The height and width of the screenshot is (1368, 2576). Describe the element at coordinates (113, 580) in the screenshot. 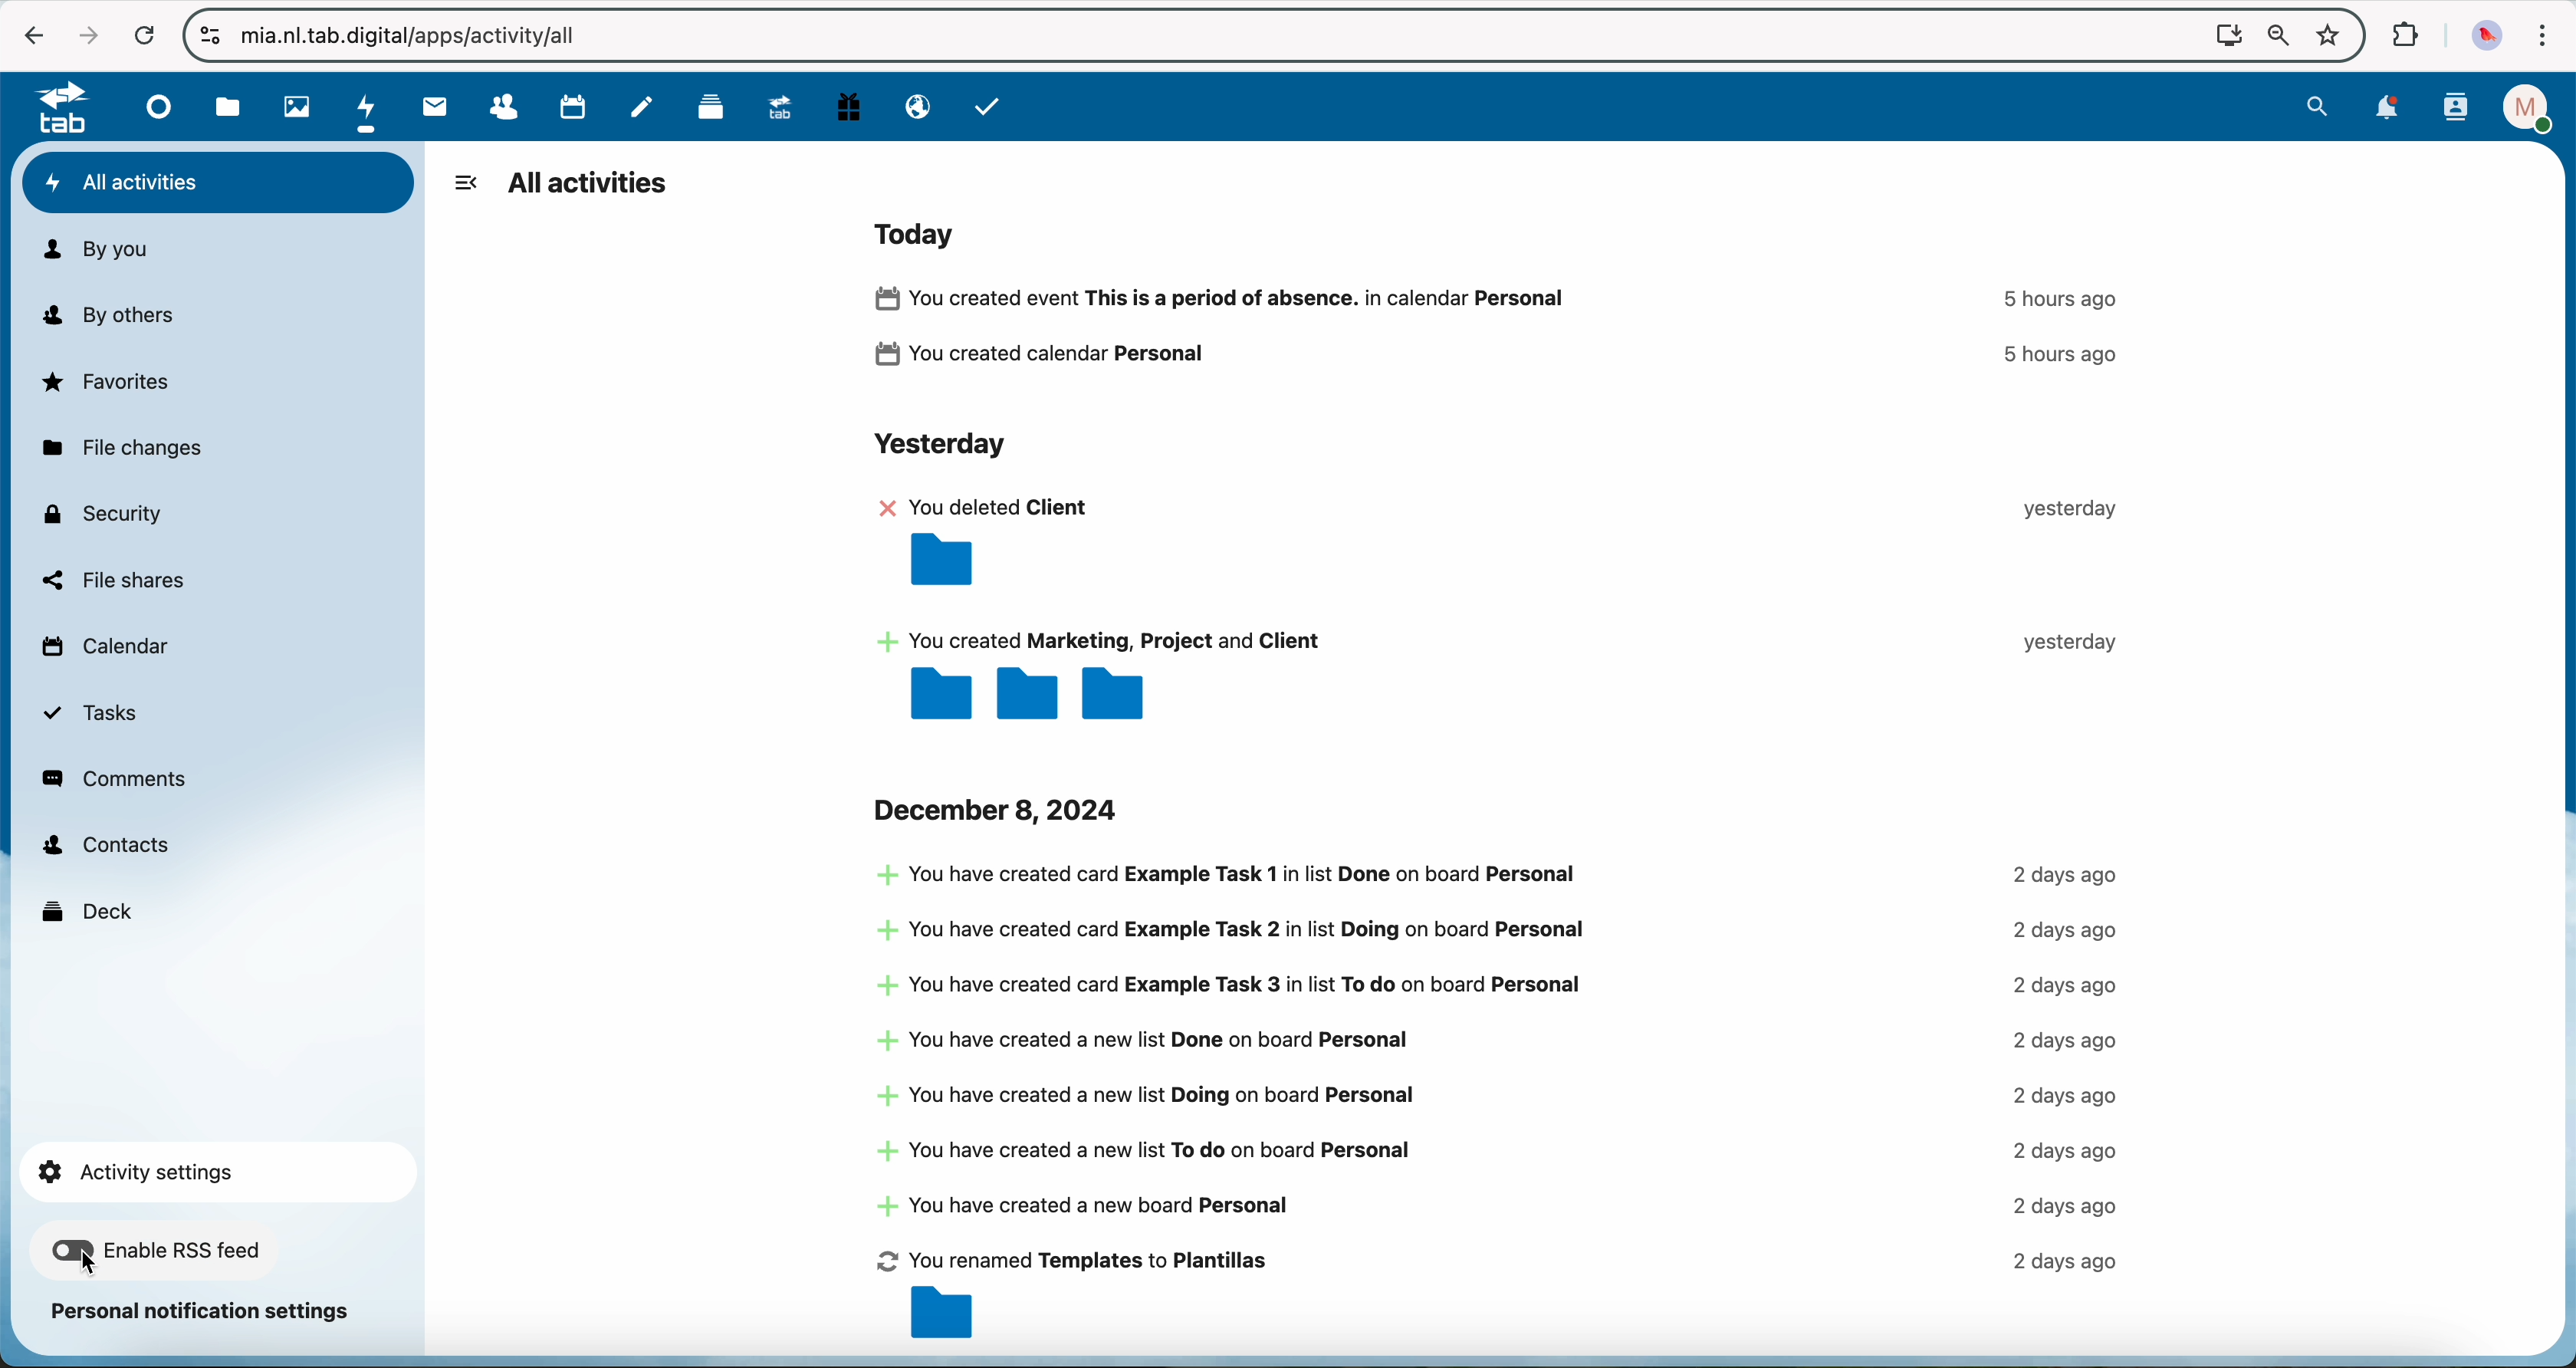

I see `file shares` at that location.